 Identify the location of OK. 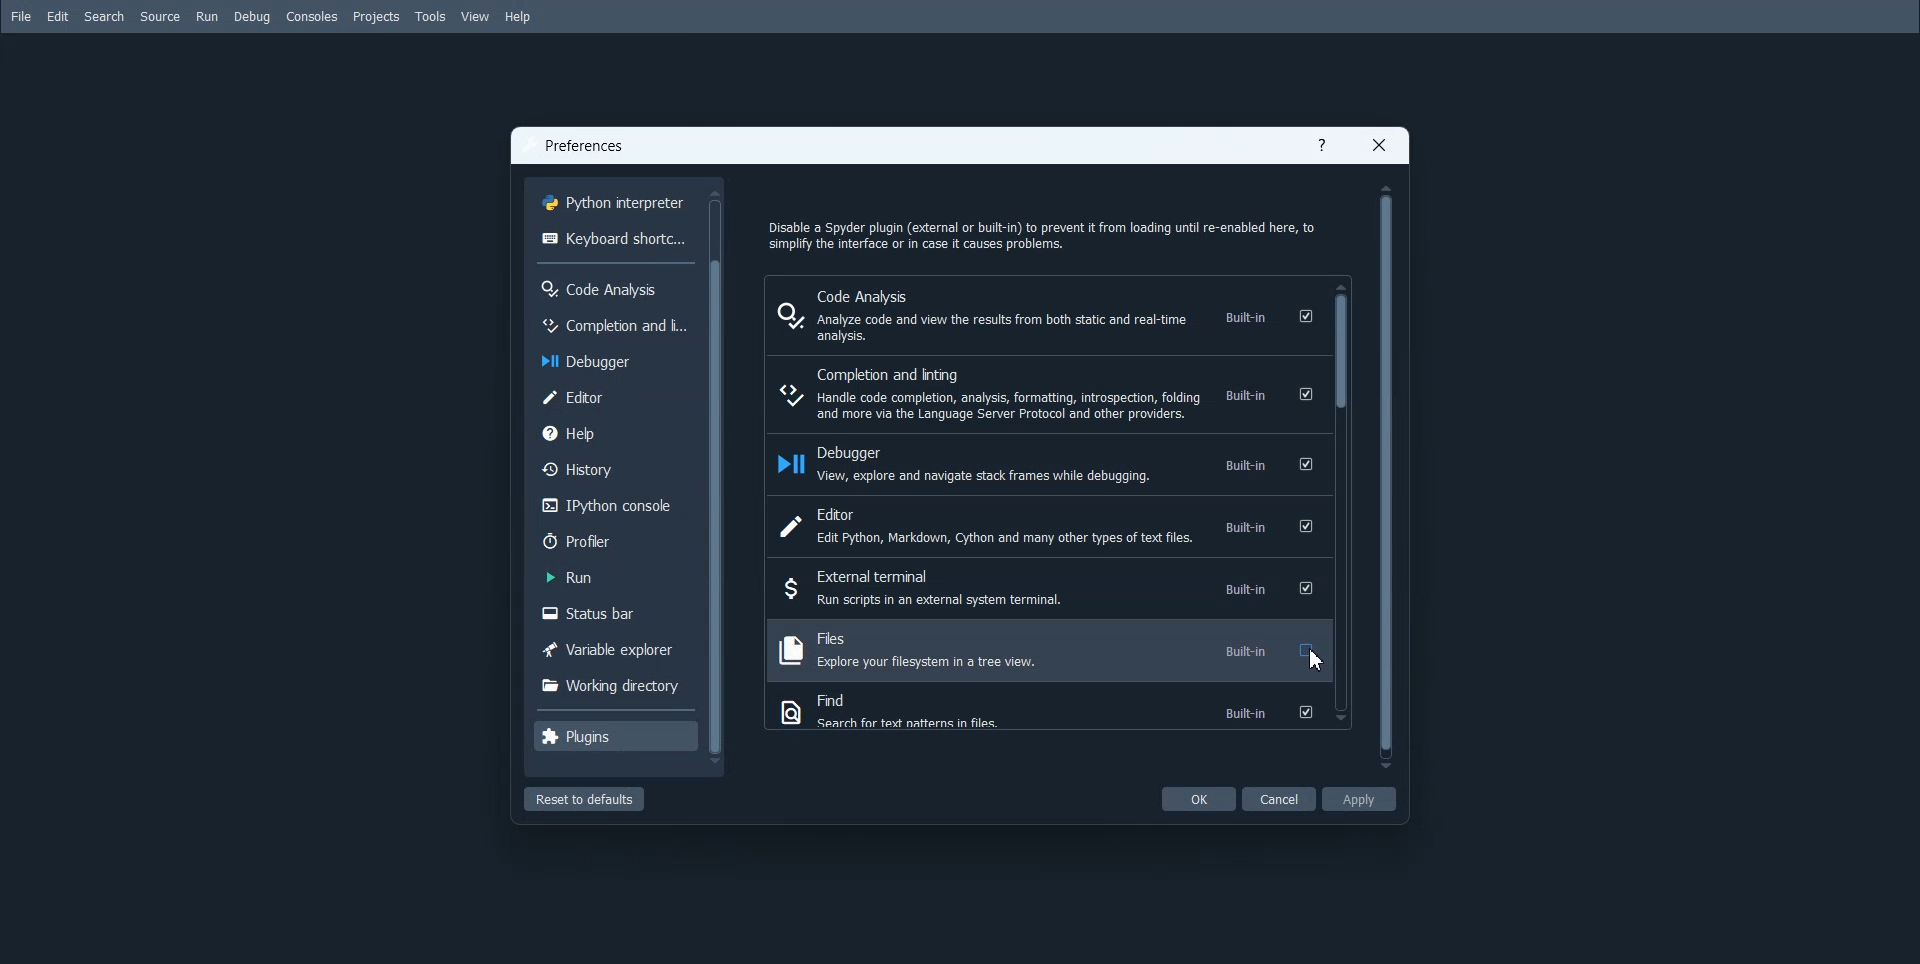
(1198, 799).